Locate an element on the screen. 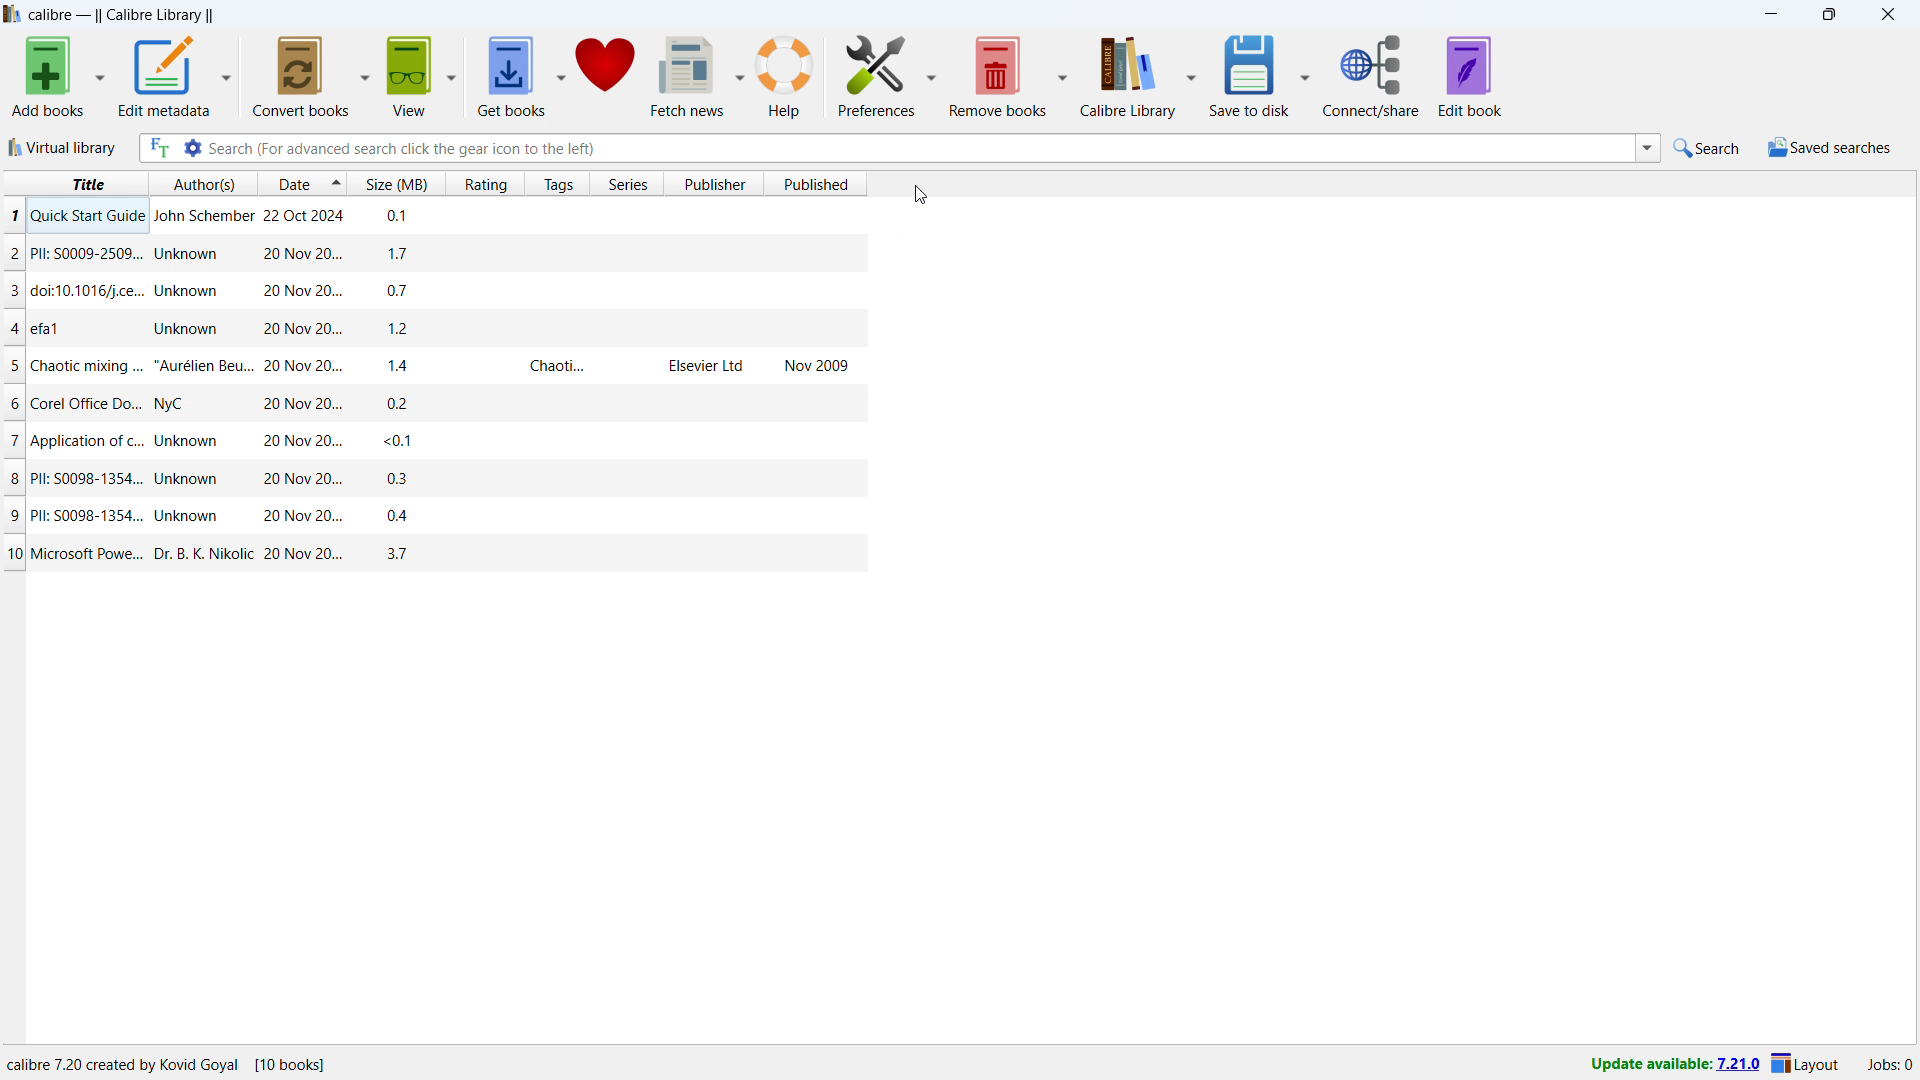 Image resolution: width=1920 pixels, height=1080 pixels. preferences is located at coordinates (875, 75).